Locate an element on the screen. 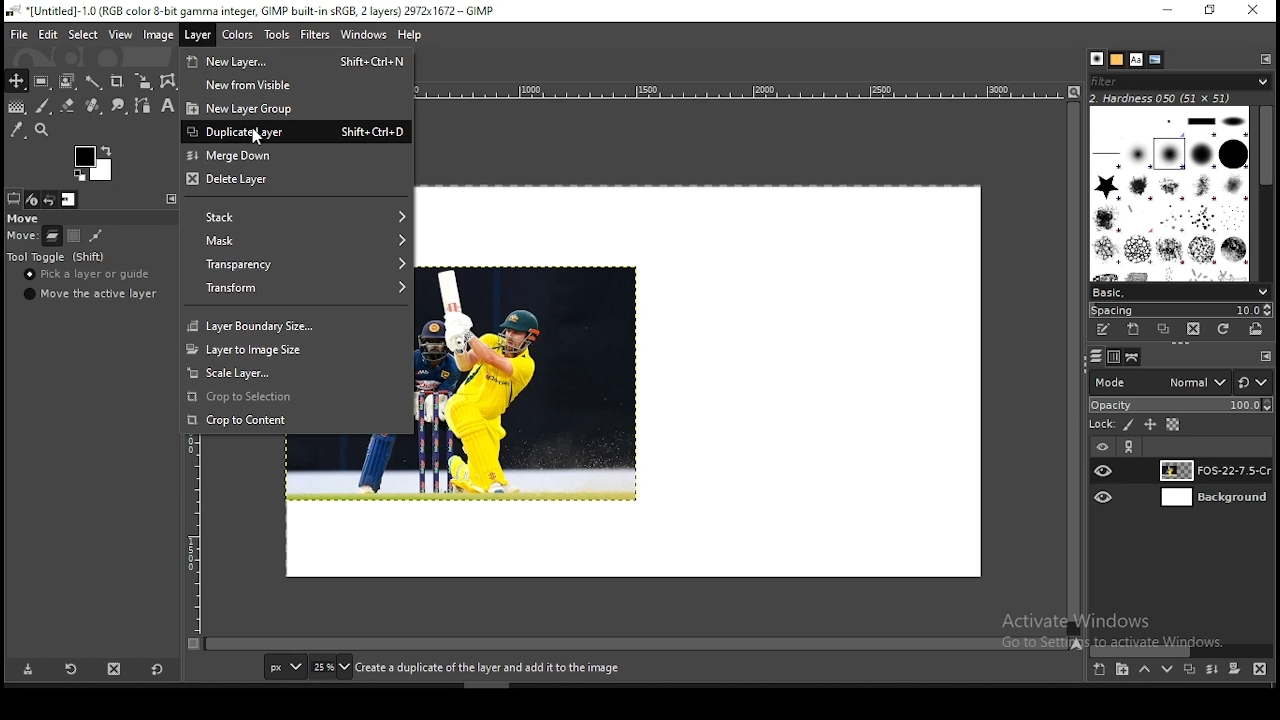 Image resolution: width=1280 pixels, height=720 pixels. select is located at coordinates (84, 36).